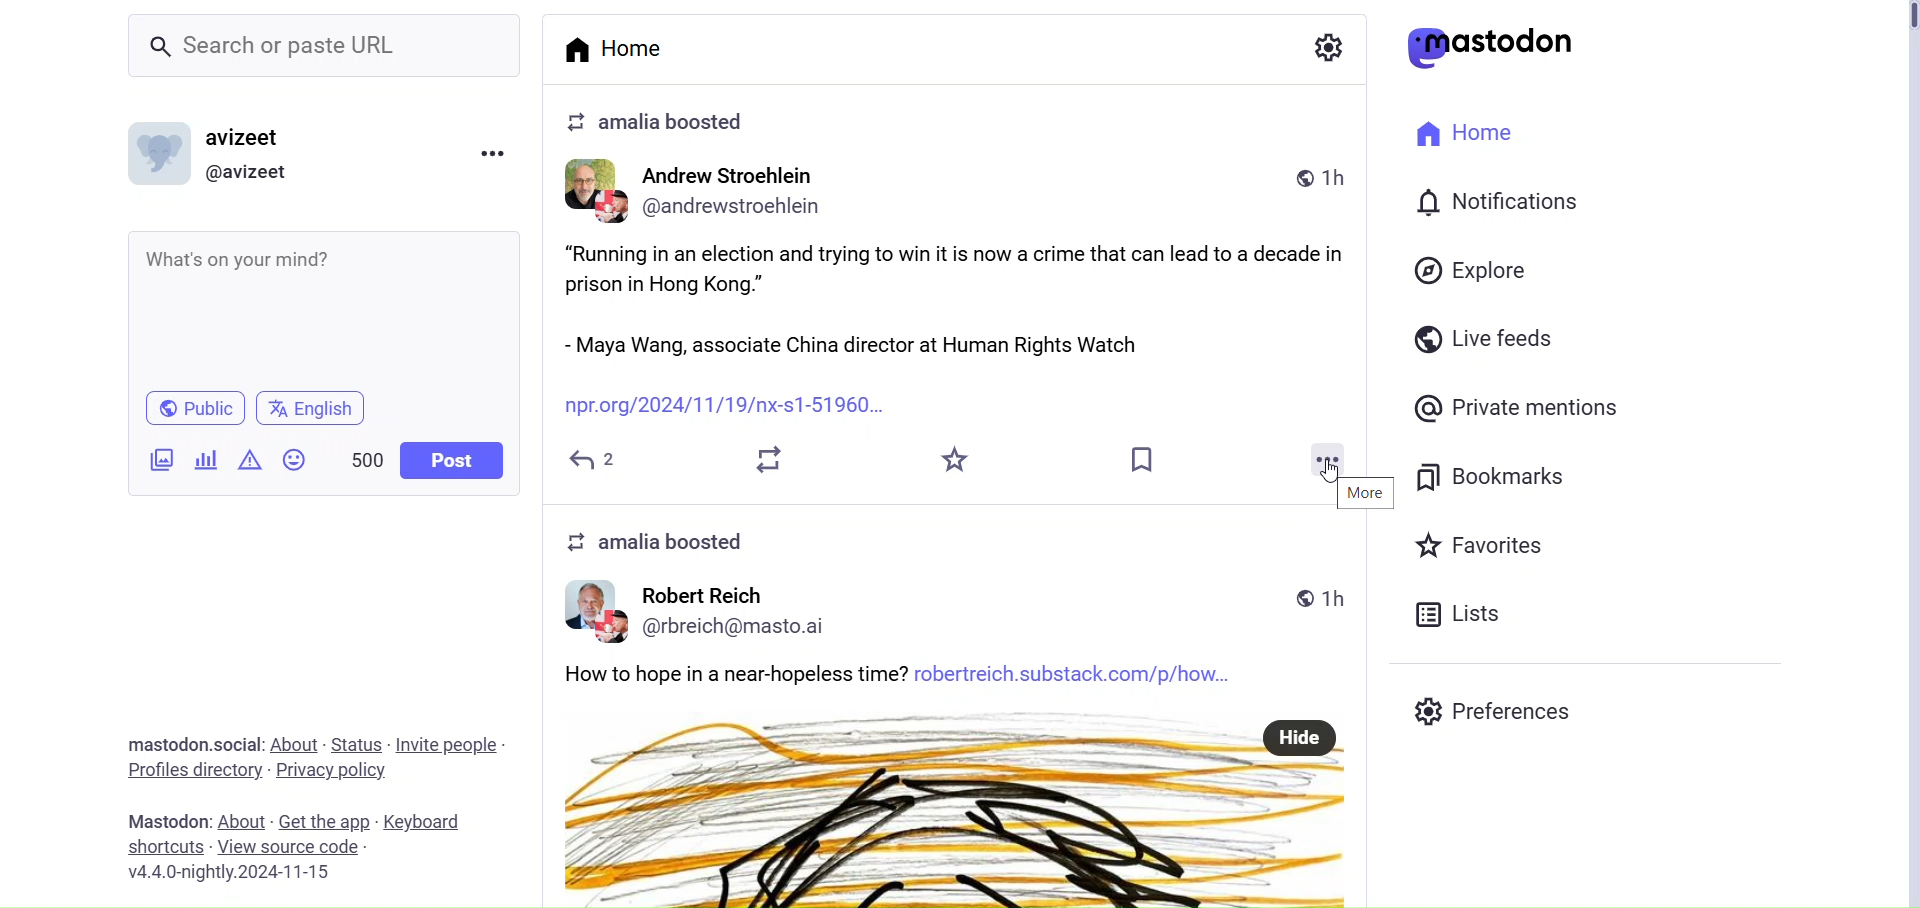  I want to click on link, so click(1082, 674).